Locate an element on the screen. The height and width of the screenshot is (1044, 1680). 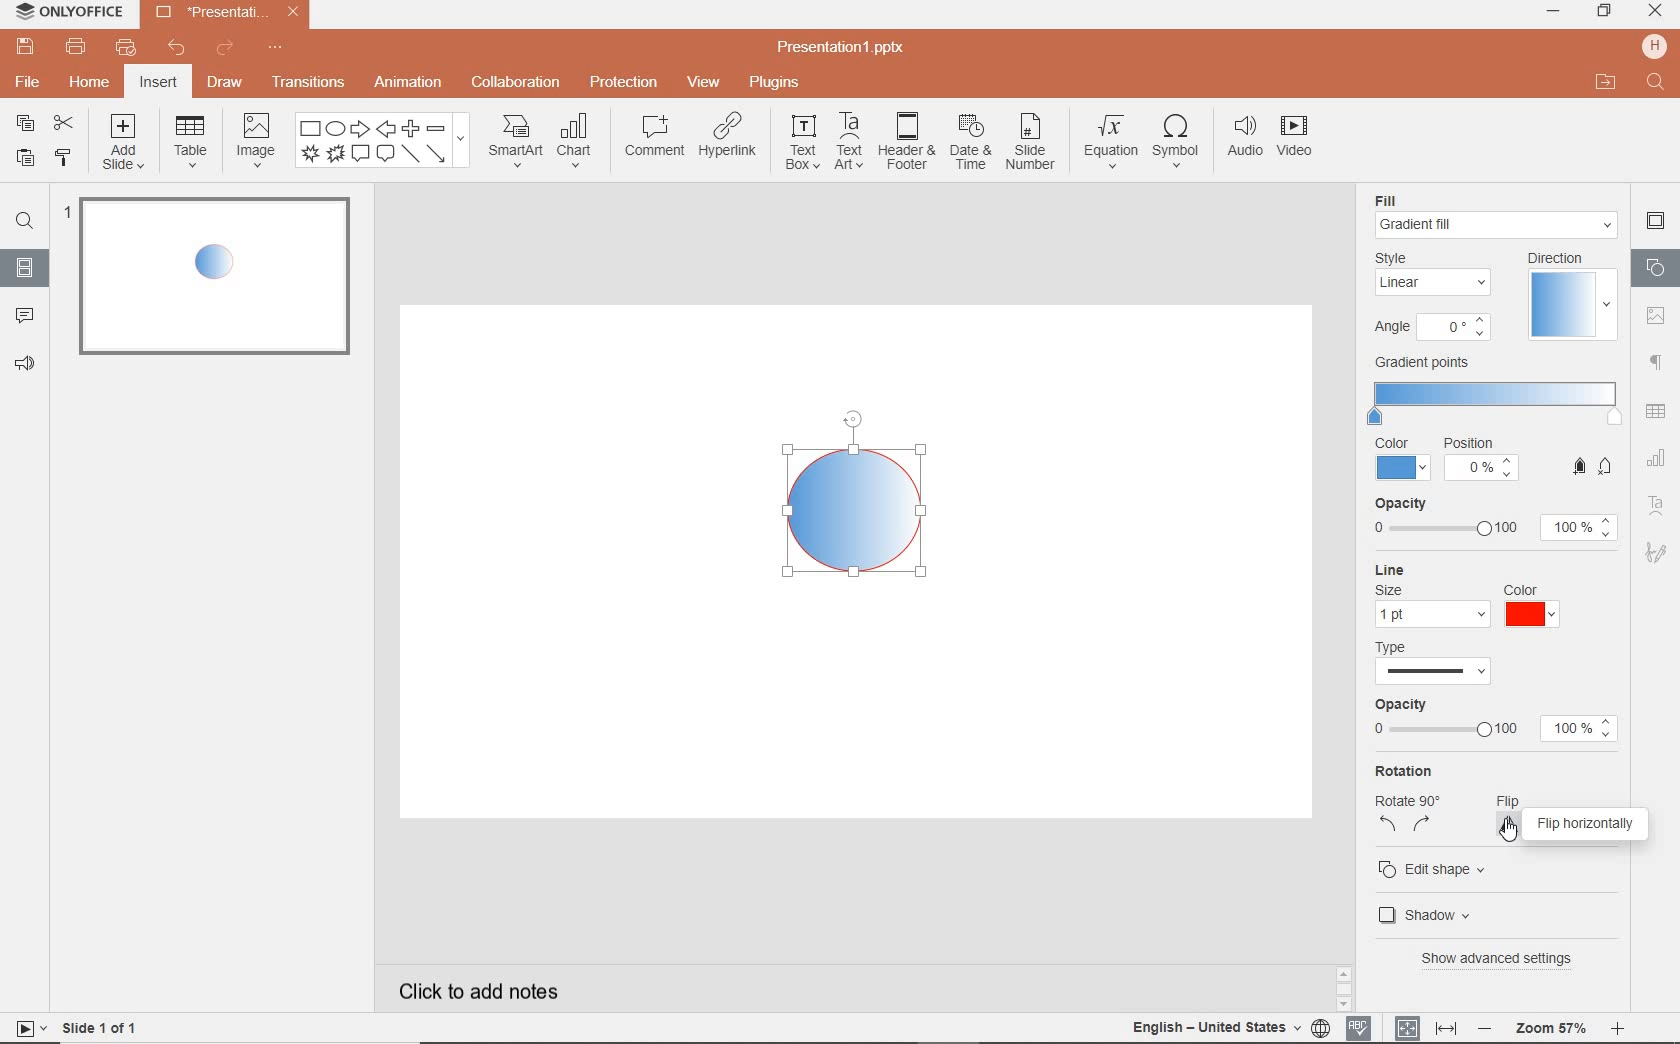
slides is located at coordinates (25, 271).